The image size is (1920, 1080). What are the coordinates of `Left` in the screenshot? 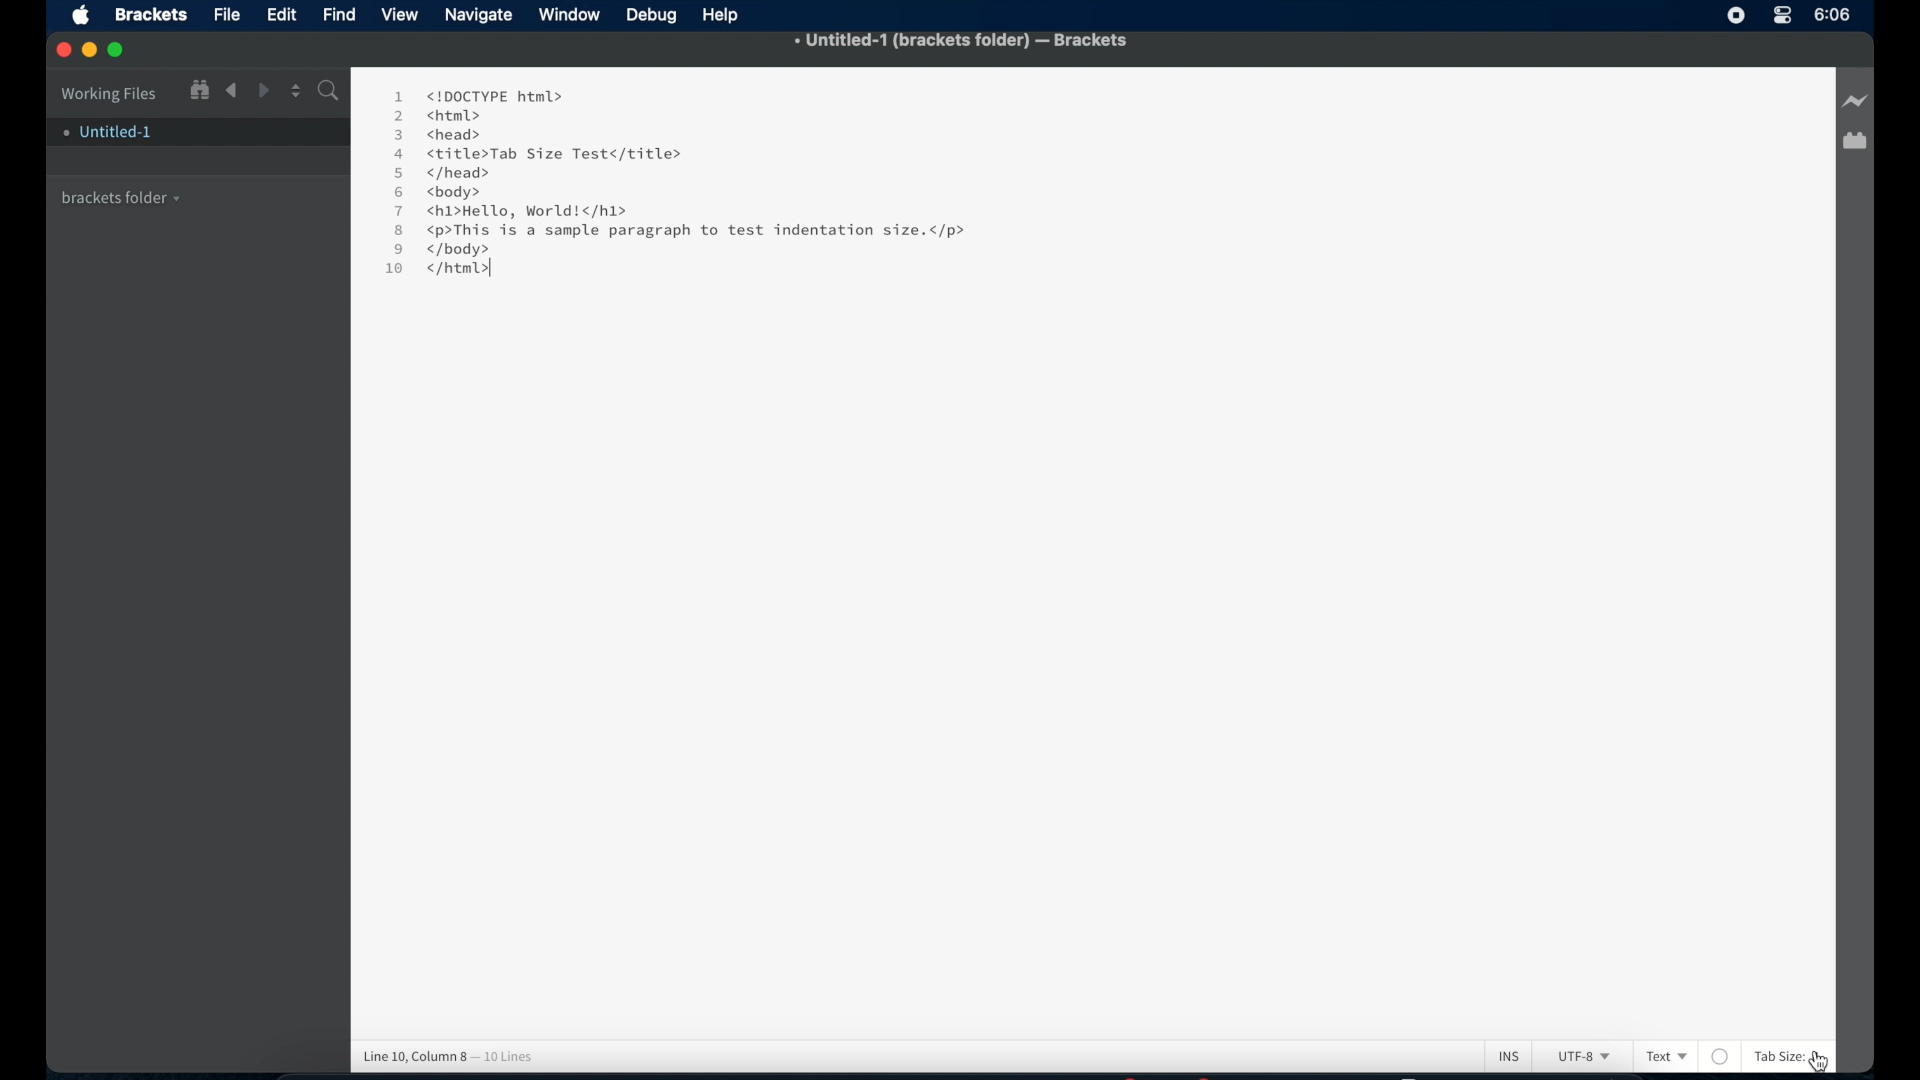 It's located at (231, 91).